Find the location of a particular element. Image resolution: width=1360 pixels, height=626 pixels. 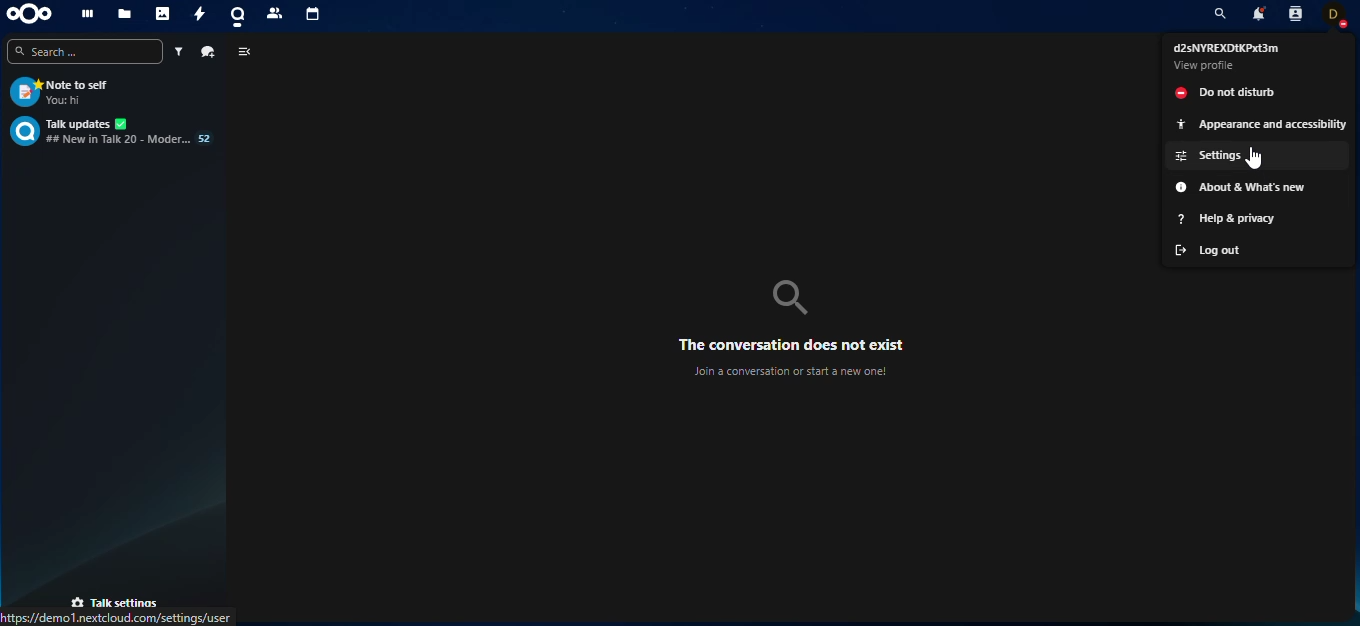

settings is located at coordinates (1258, 156).